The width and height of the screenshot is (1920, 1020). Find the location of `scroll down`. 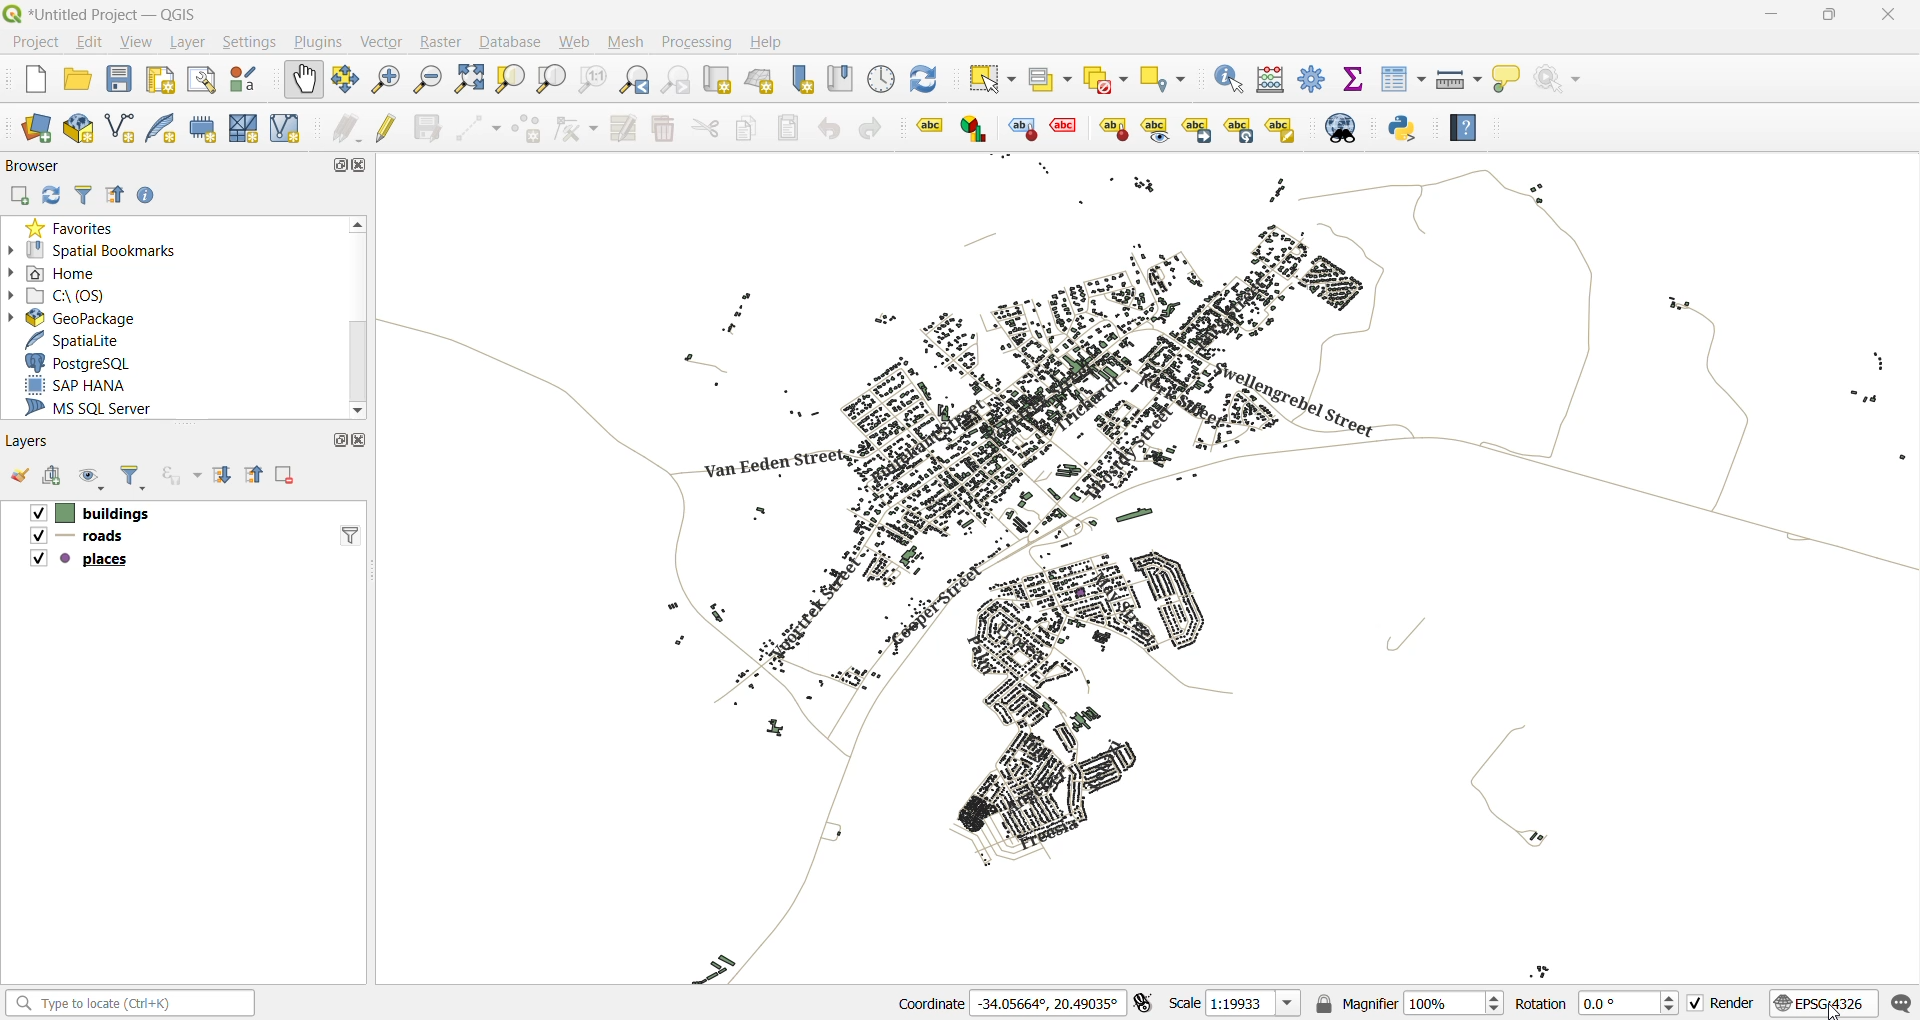

scroll down is located at coordinates (354, 410).